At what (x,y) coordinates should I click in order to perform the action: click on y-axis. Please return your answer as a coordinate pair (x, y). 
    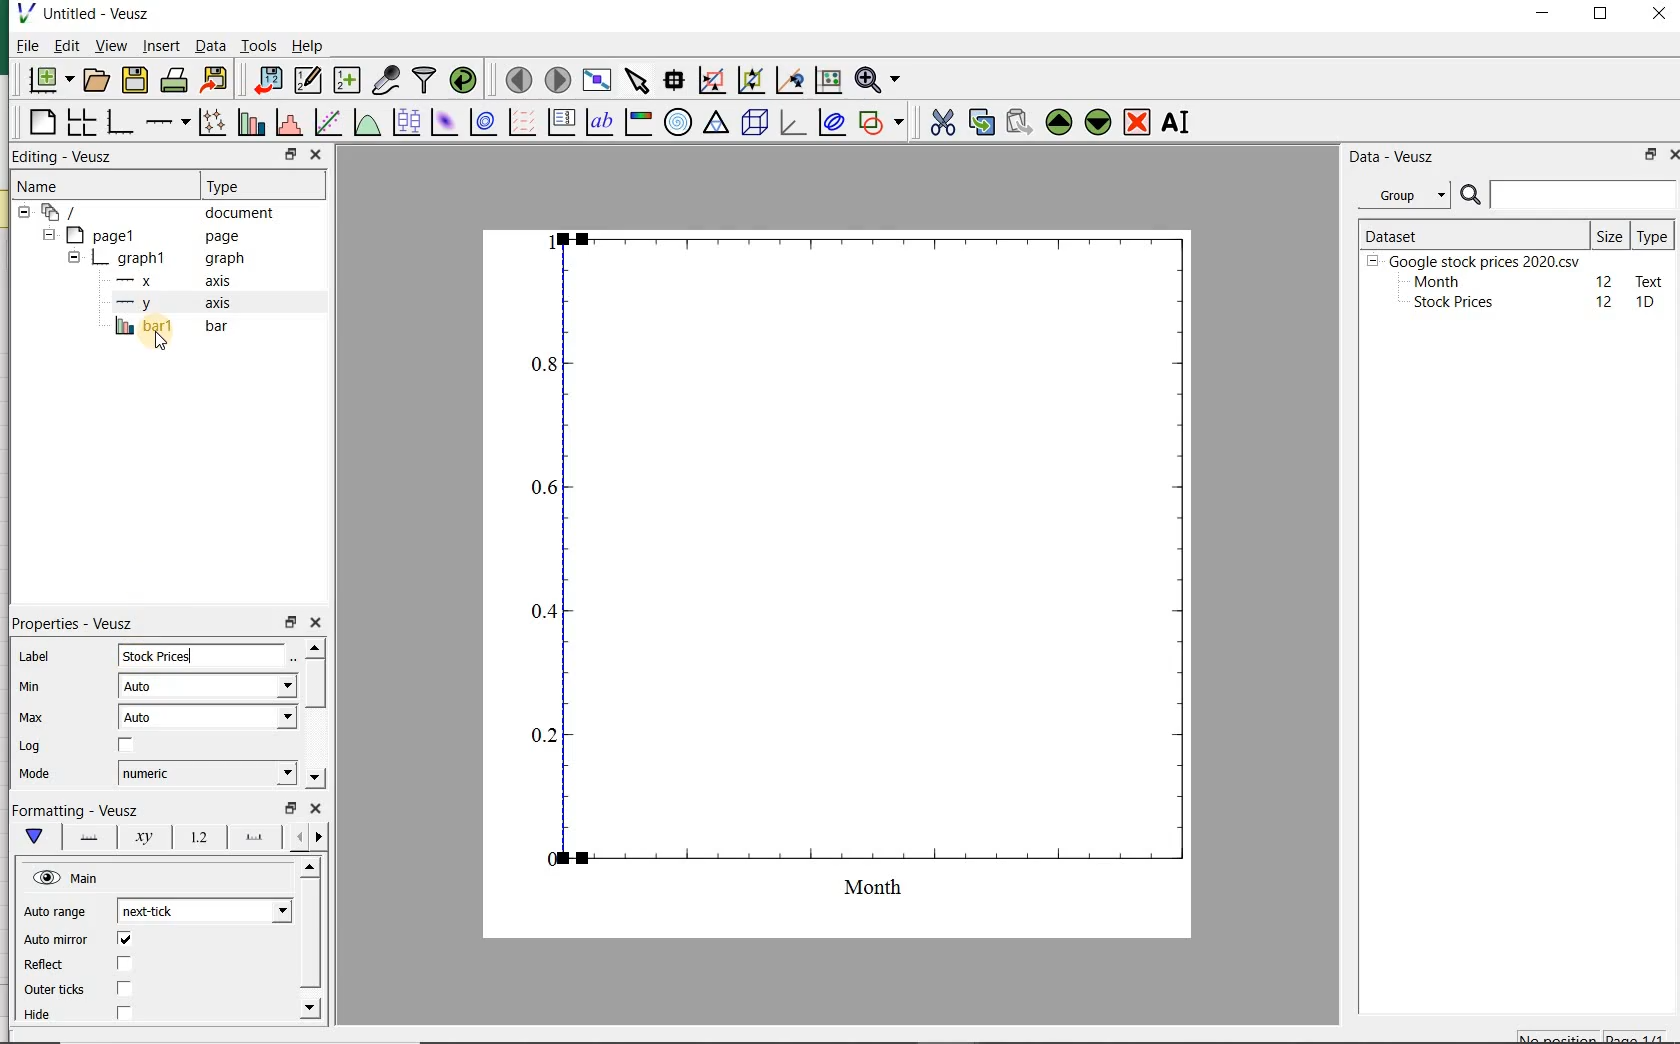
    Looking at the image, I should click on (170, 304).